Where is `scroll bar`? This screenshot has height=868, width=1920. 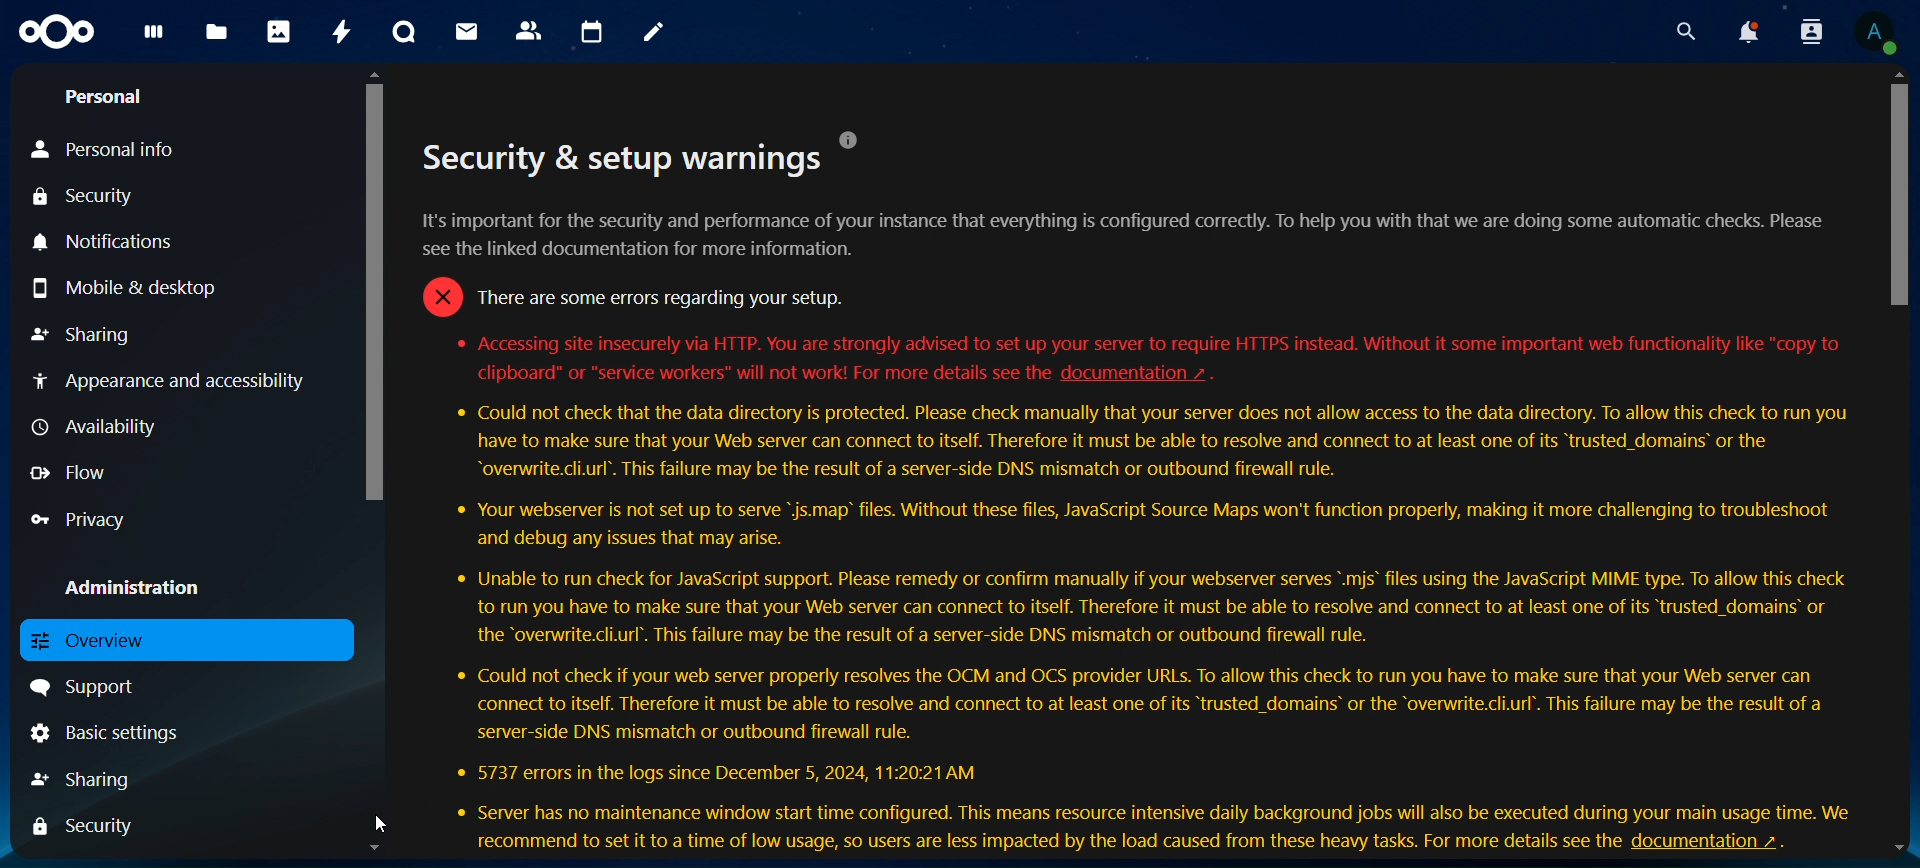 scroll bar is located at coordinates (1902, 463).